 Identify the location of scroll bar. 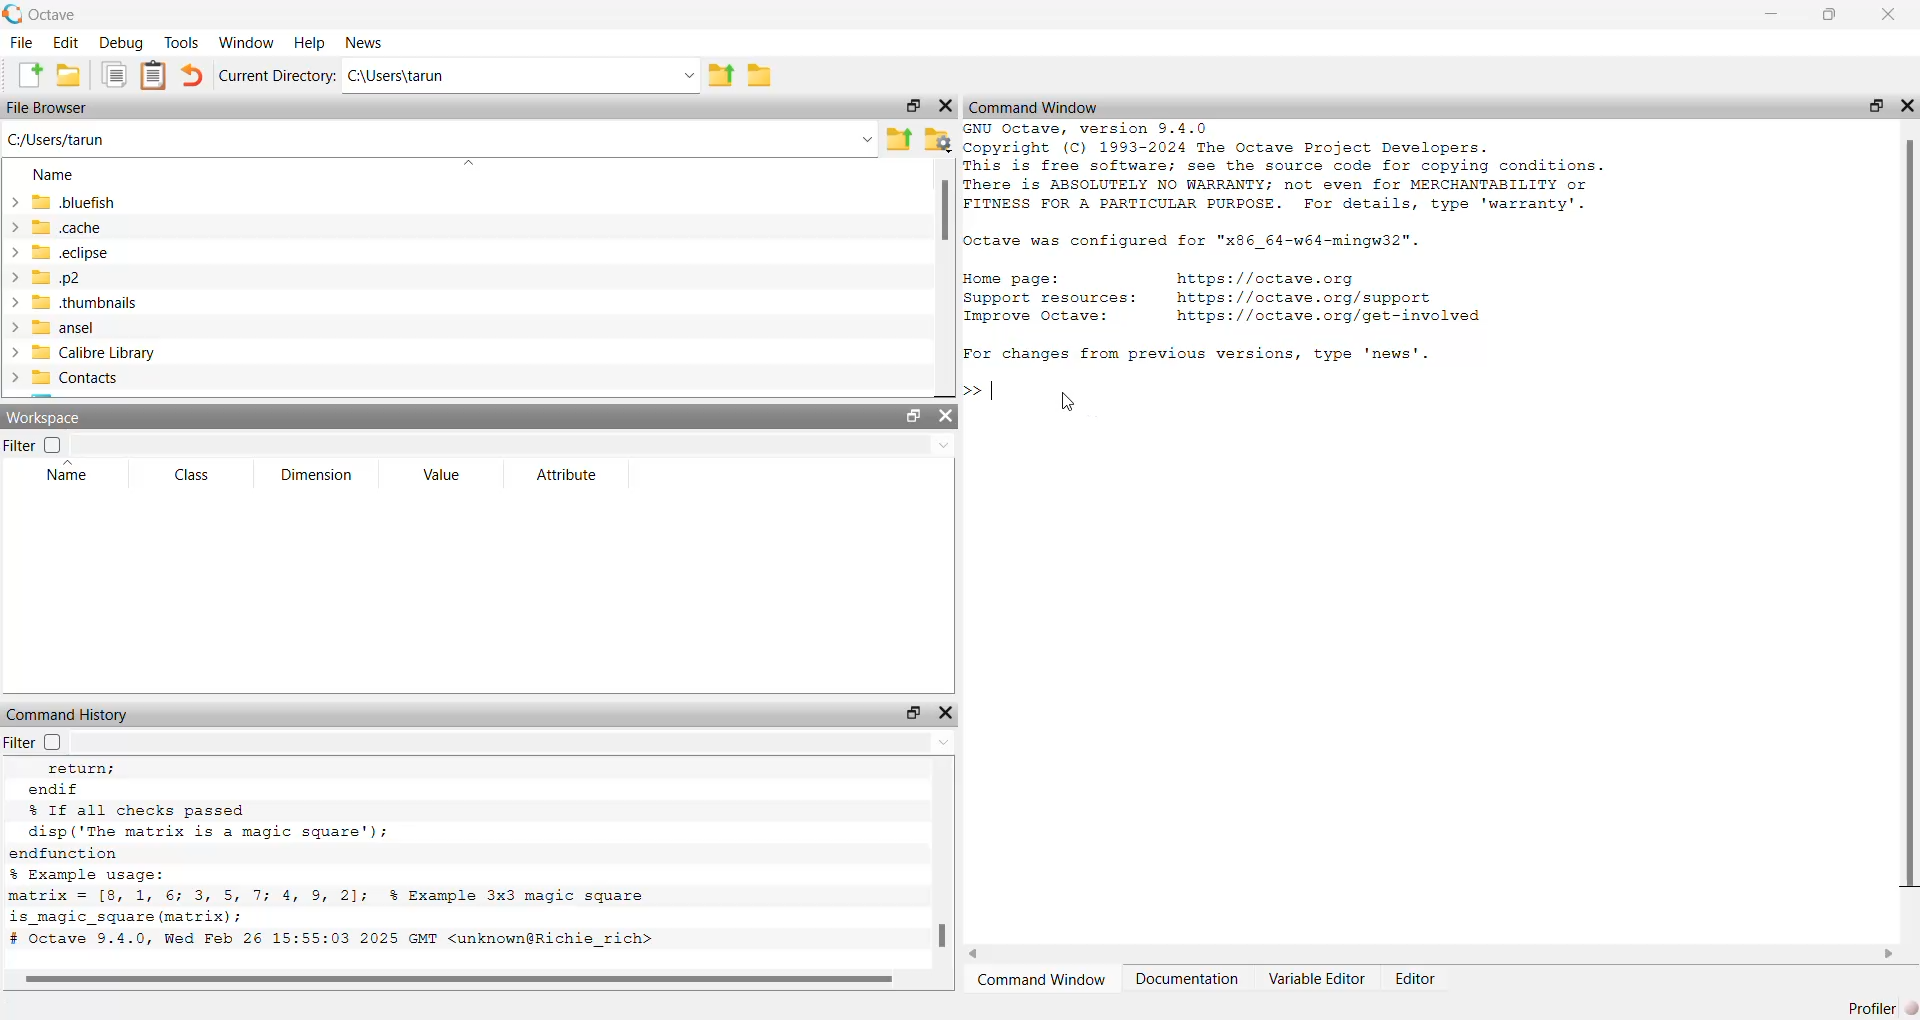
(1914, 515).